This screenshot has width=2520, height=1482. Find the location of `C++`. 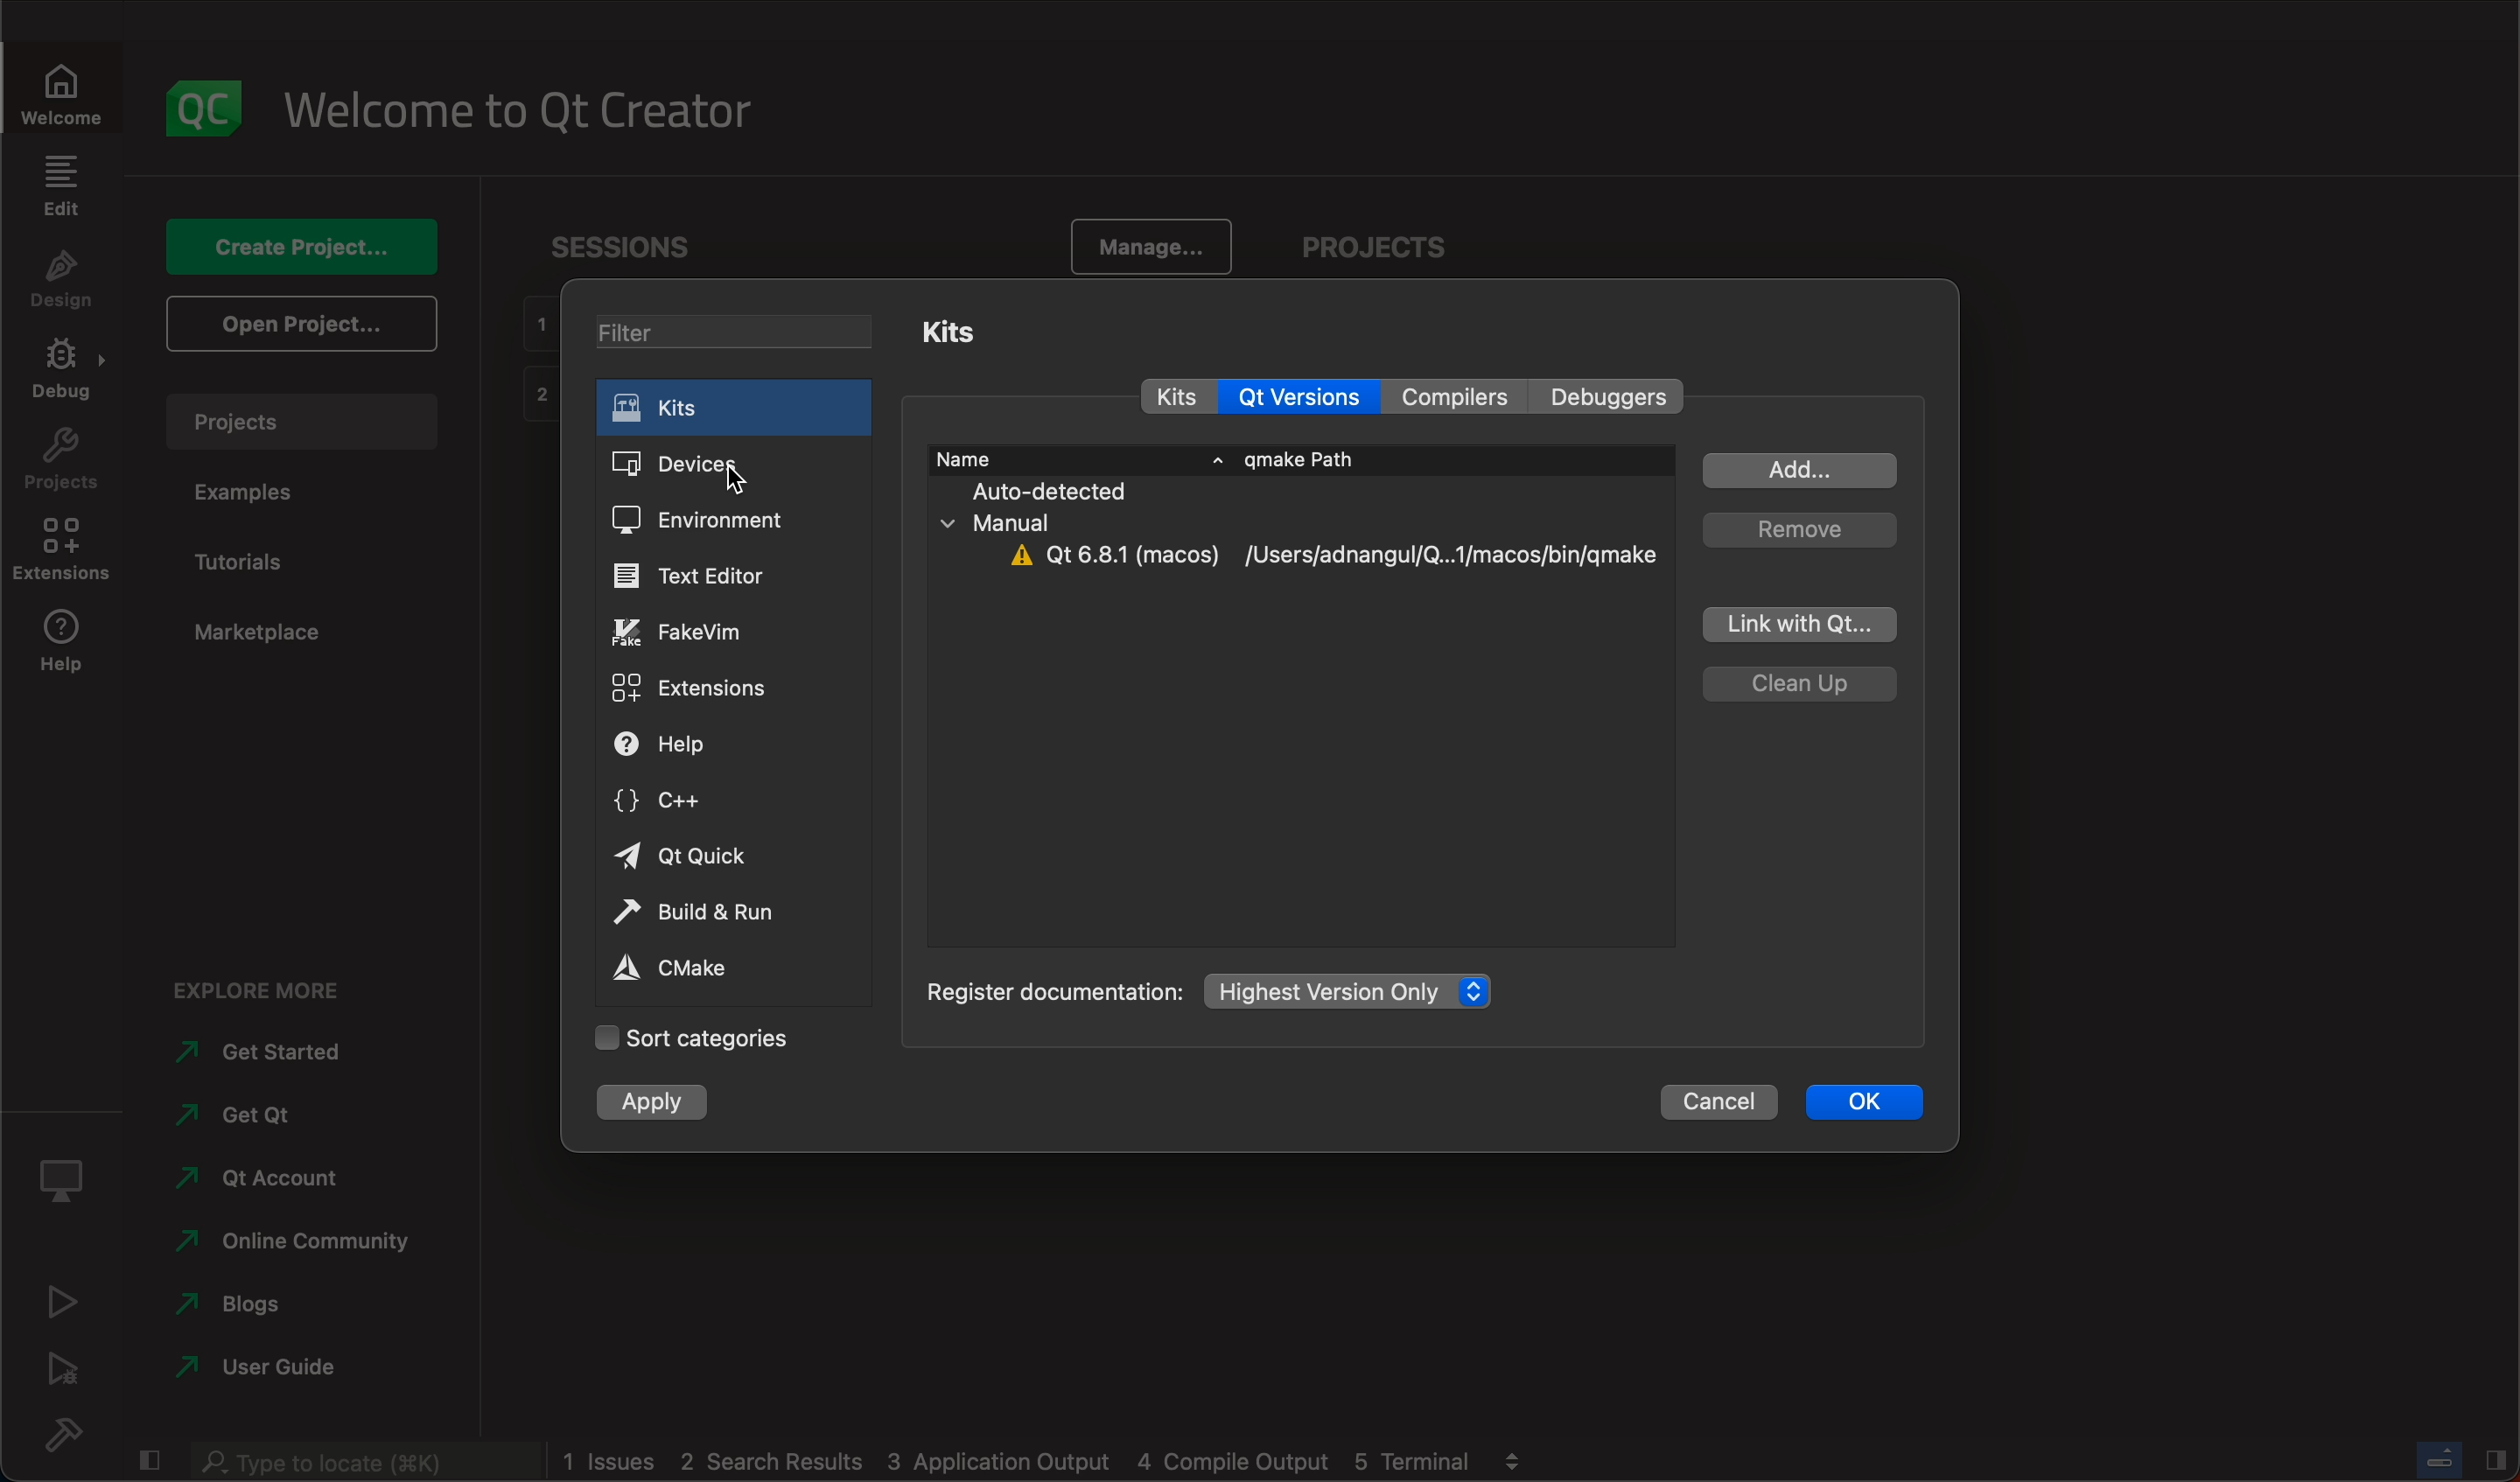

C++ is located at coordinates (705, 803).